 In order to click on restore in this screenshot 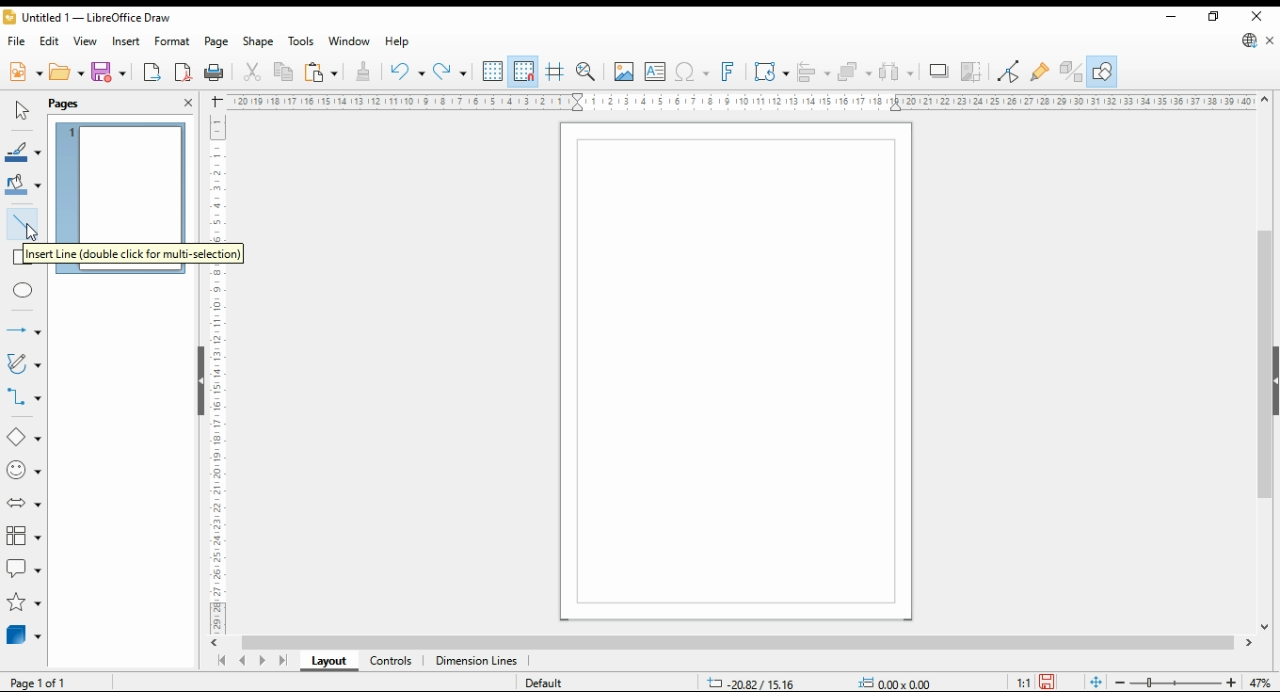, I will do `click(1216, 16)`.